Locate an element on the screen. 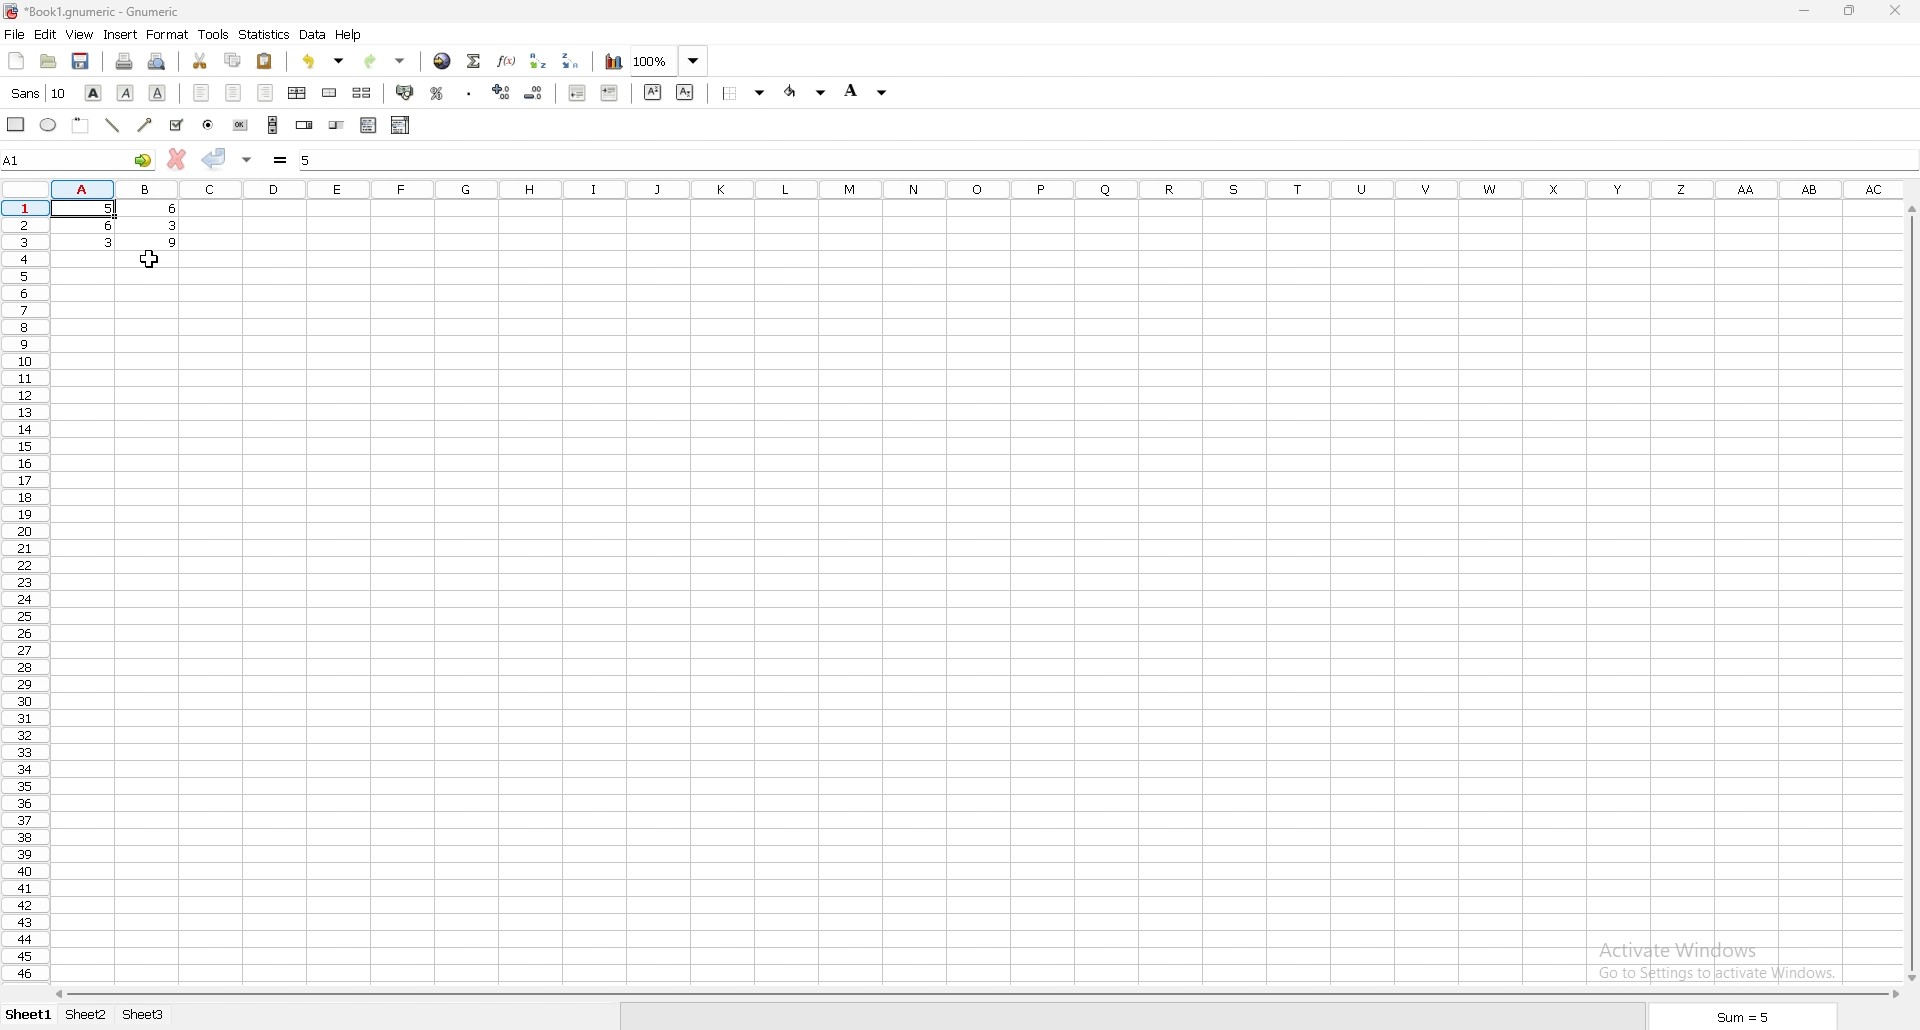  tools is located at coordinates (213, 35).